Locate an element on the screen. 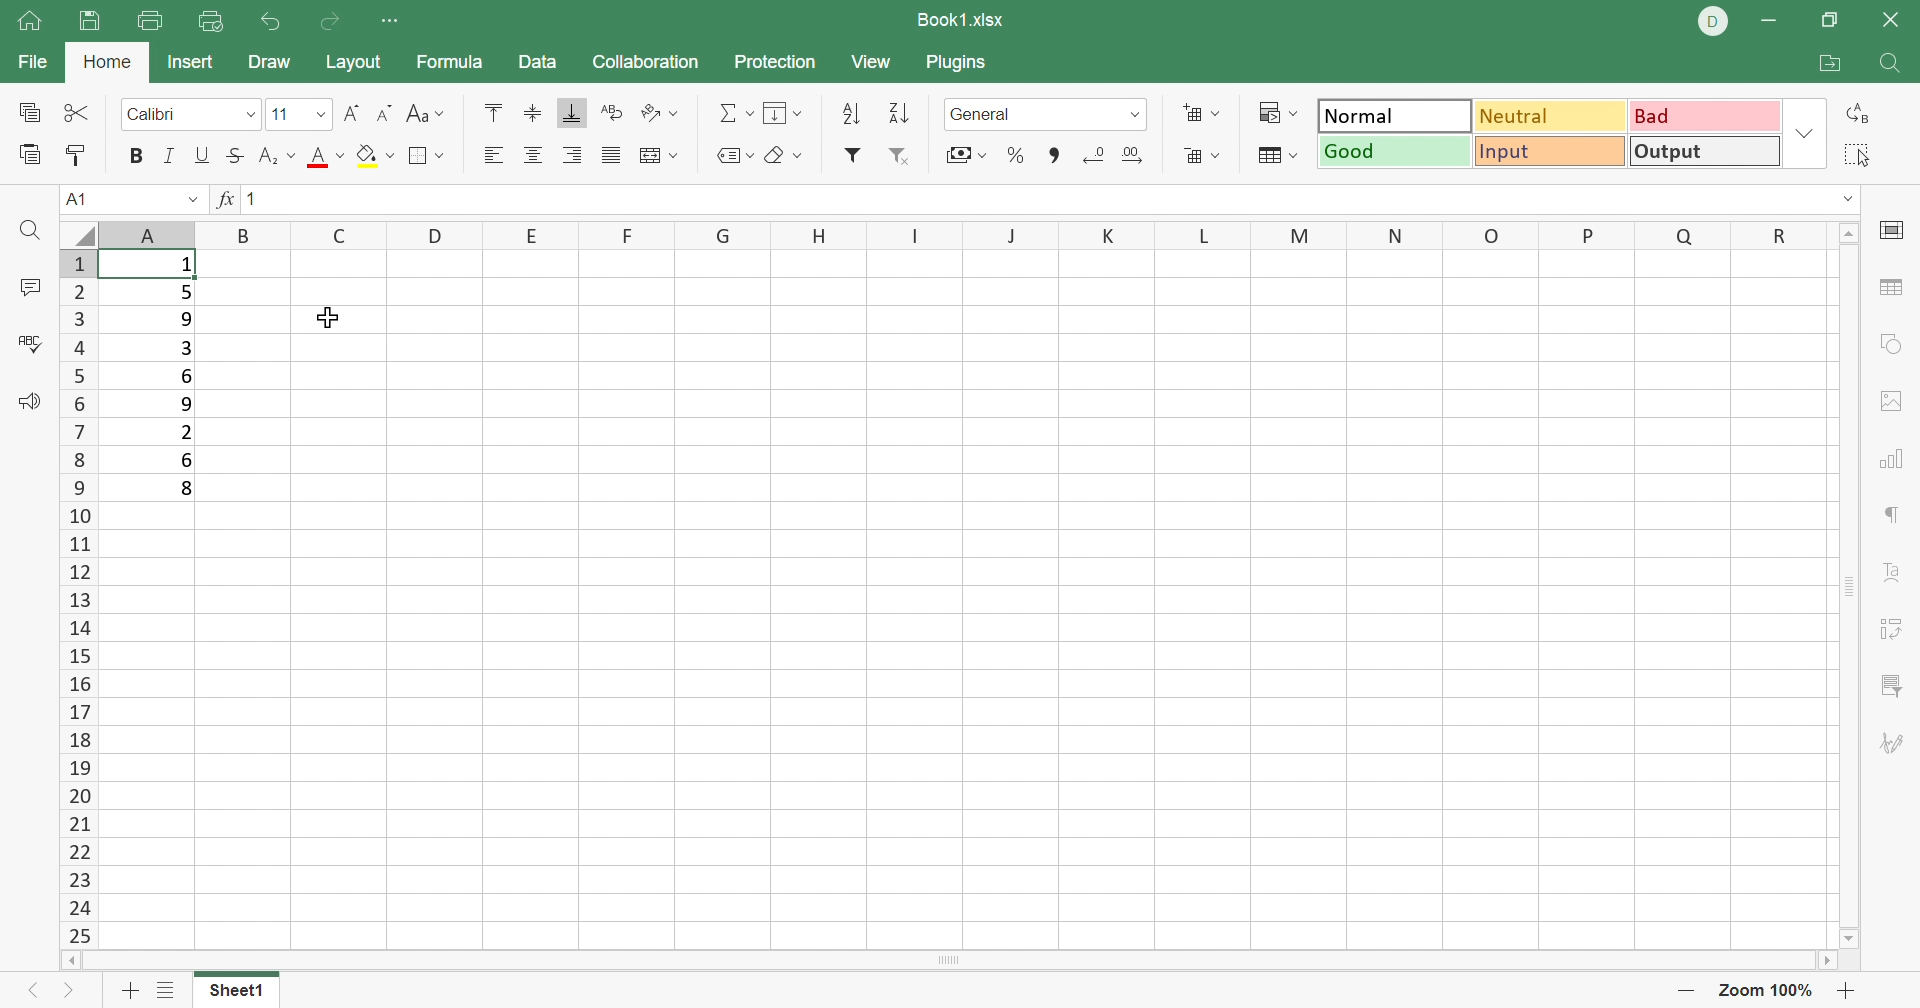  3 is located at coordinates (183, 351).